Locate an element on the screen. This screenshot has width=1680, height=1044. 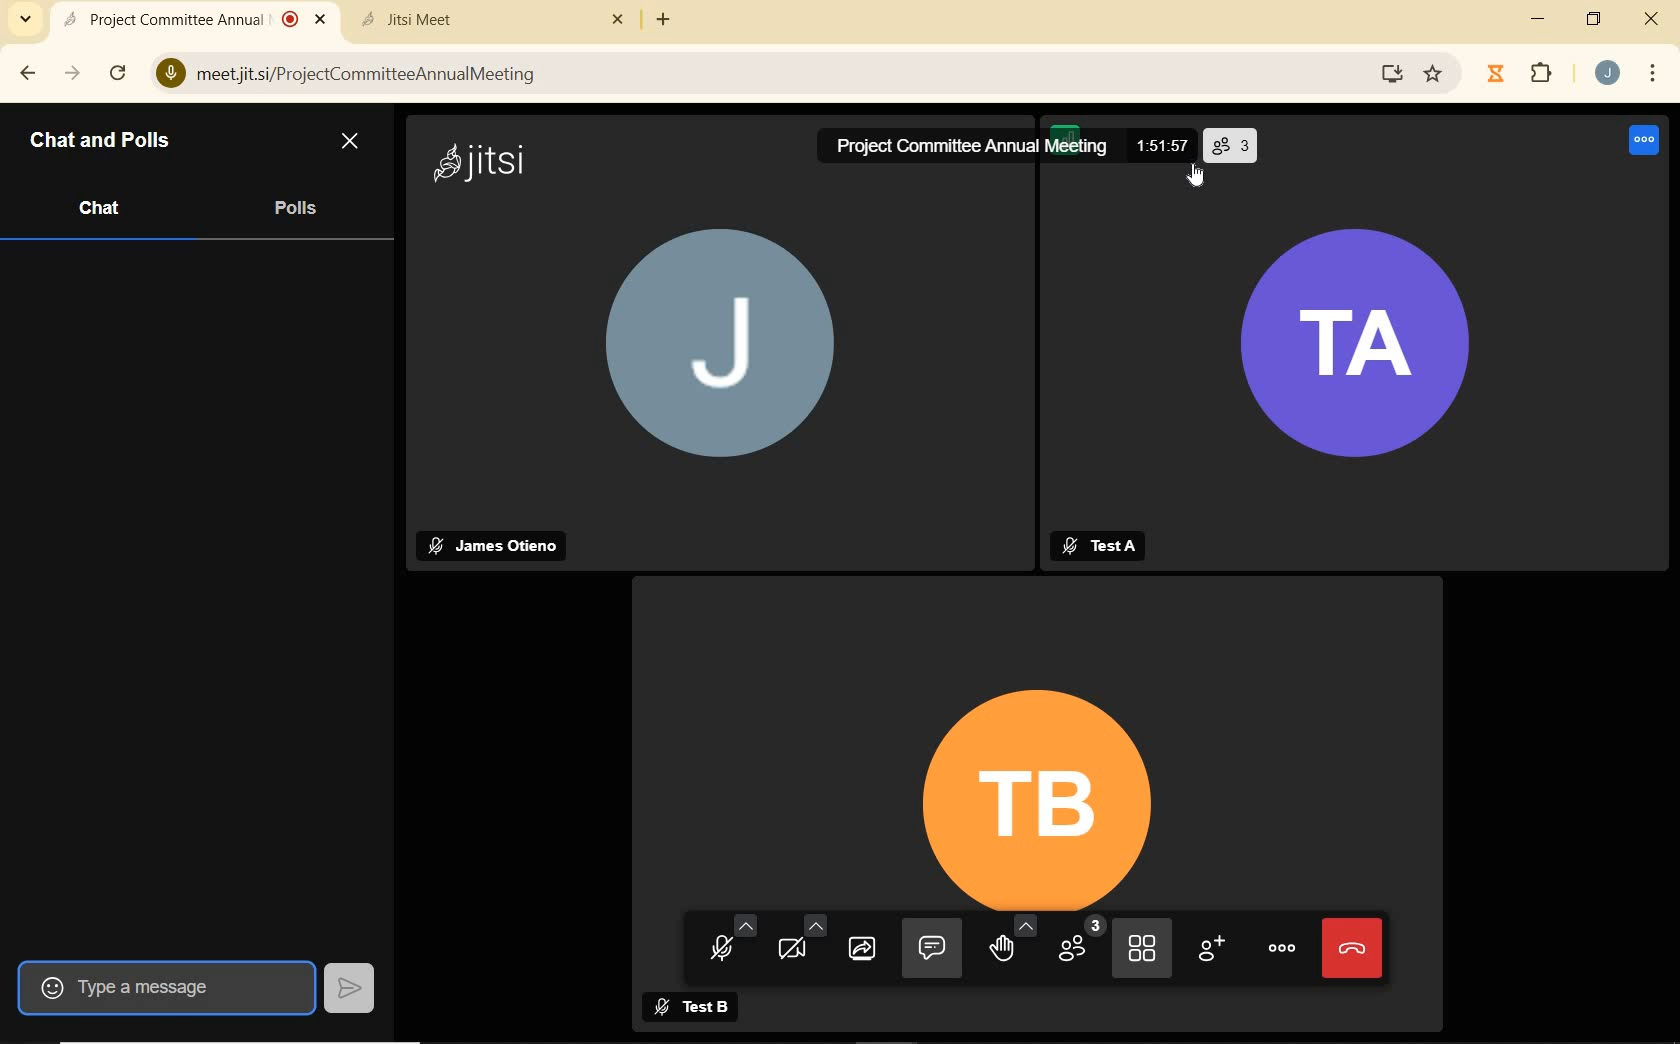
crusor is located at coordinates (1191, 184).